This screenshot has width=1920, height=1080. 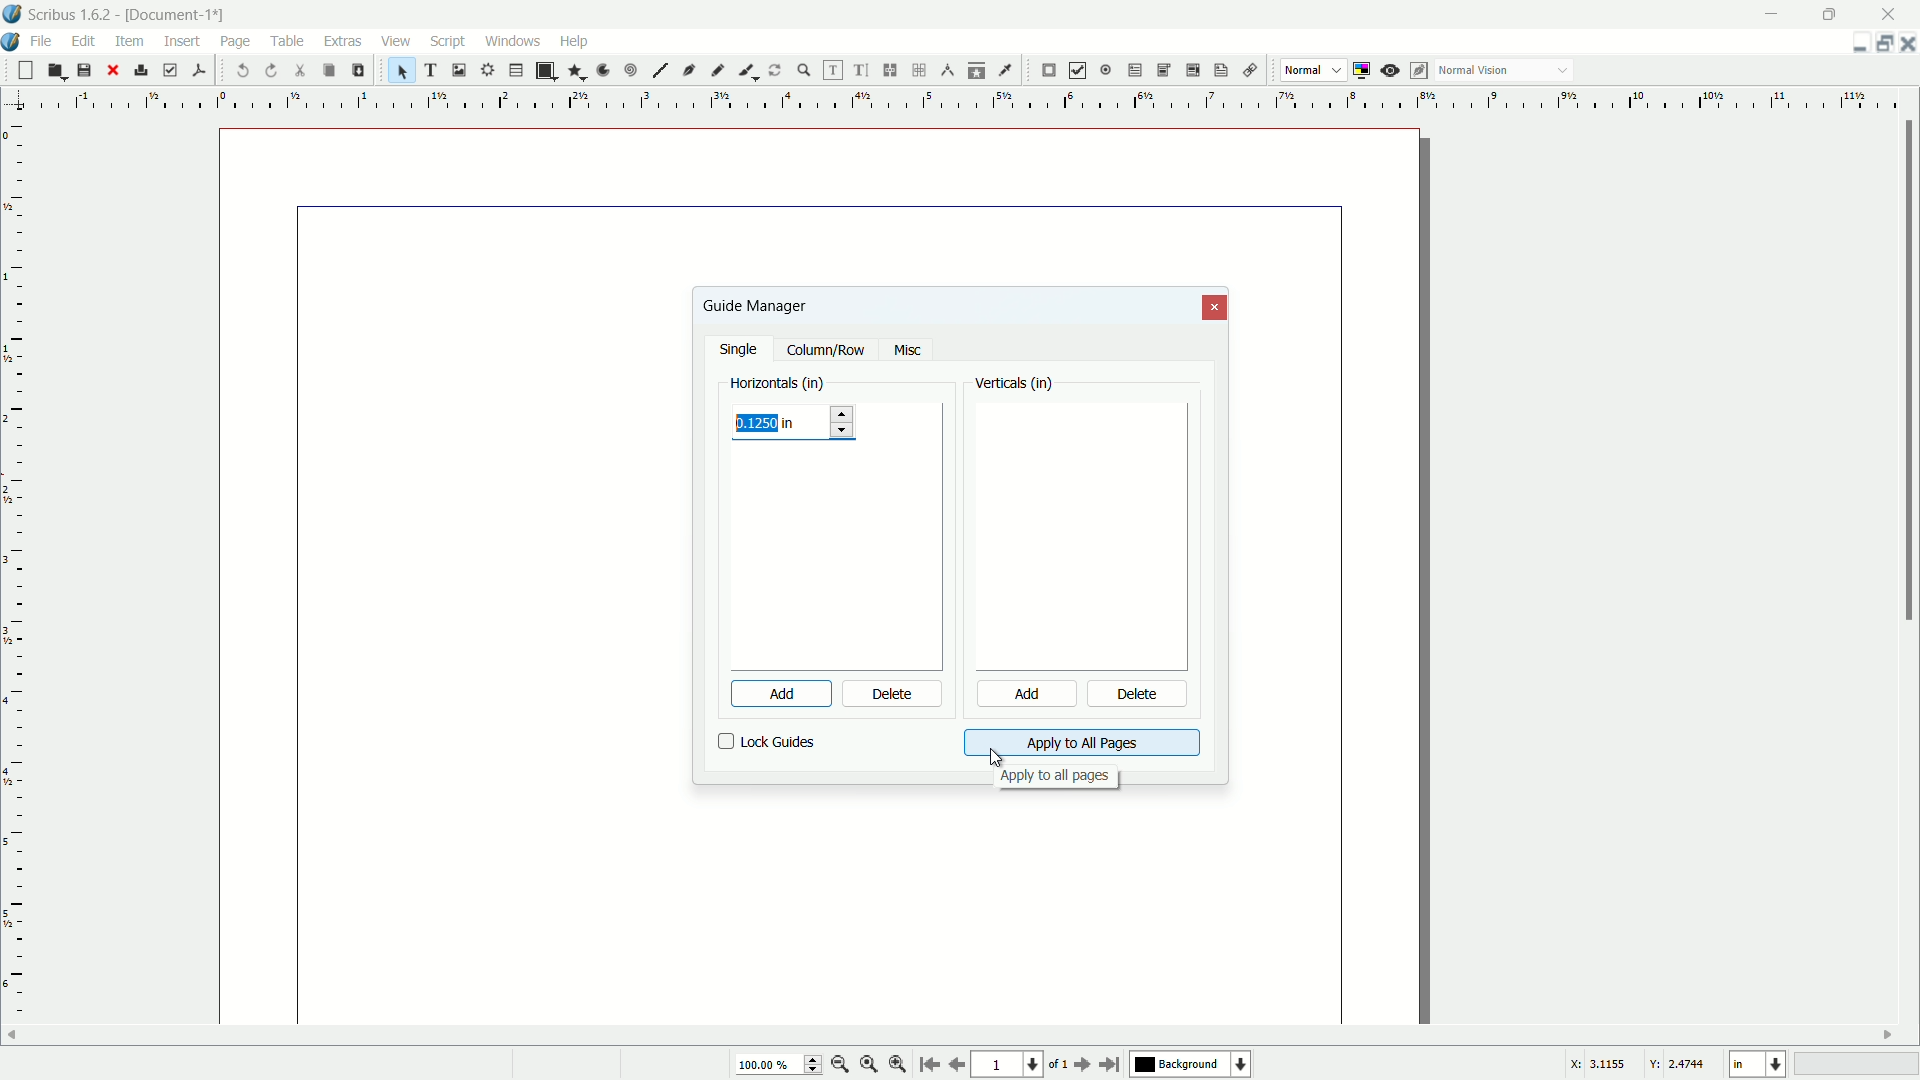 What do you see at coordinates (515, 40) in the screenshot?
I see `windows menu` at bounding box center [515, 40].